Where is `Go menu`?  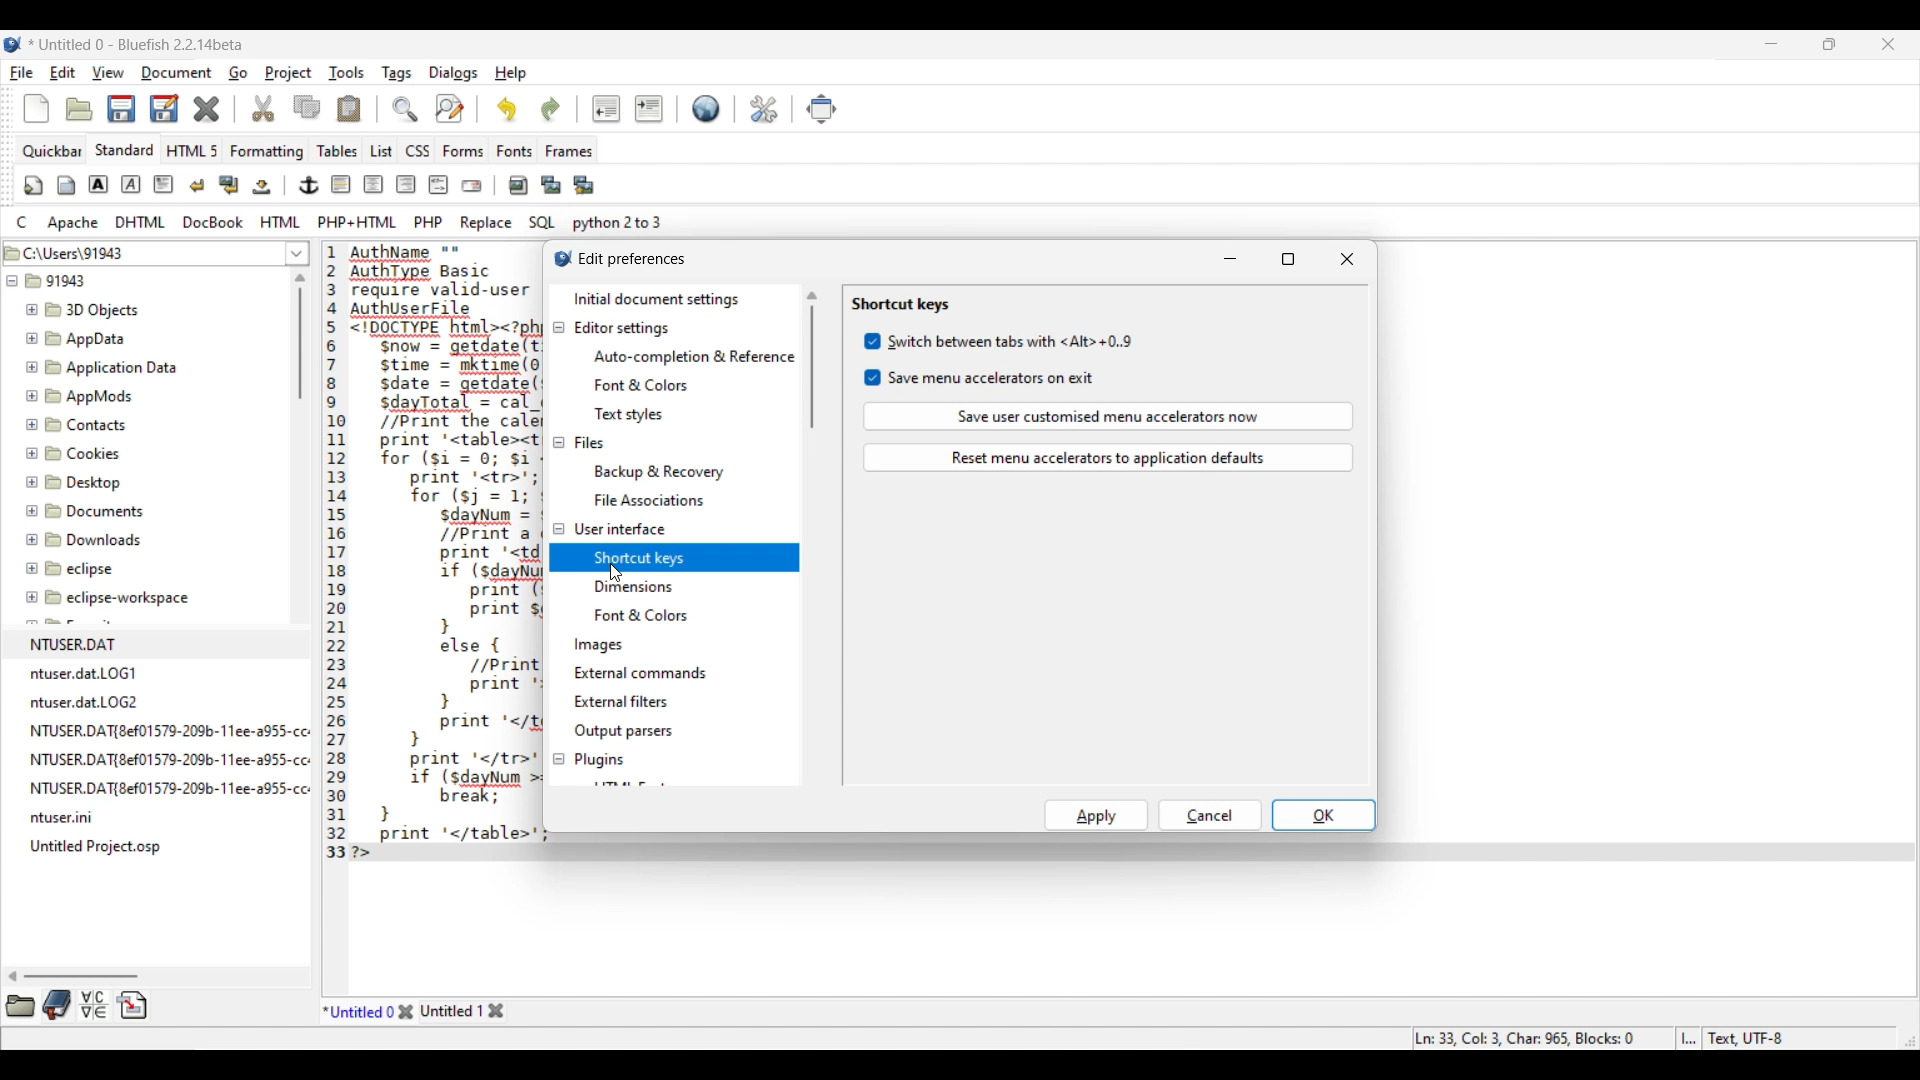 Go menu is located at coordinates (237, 73).